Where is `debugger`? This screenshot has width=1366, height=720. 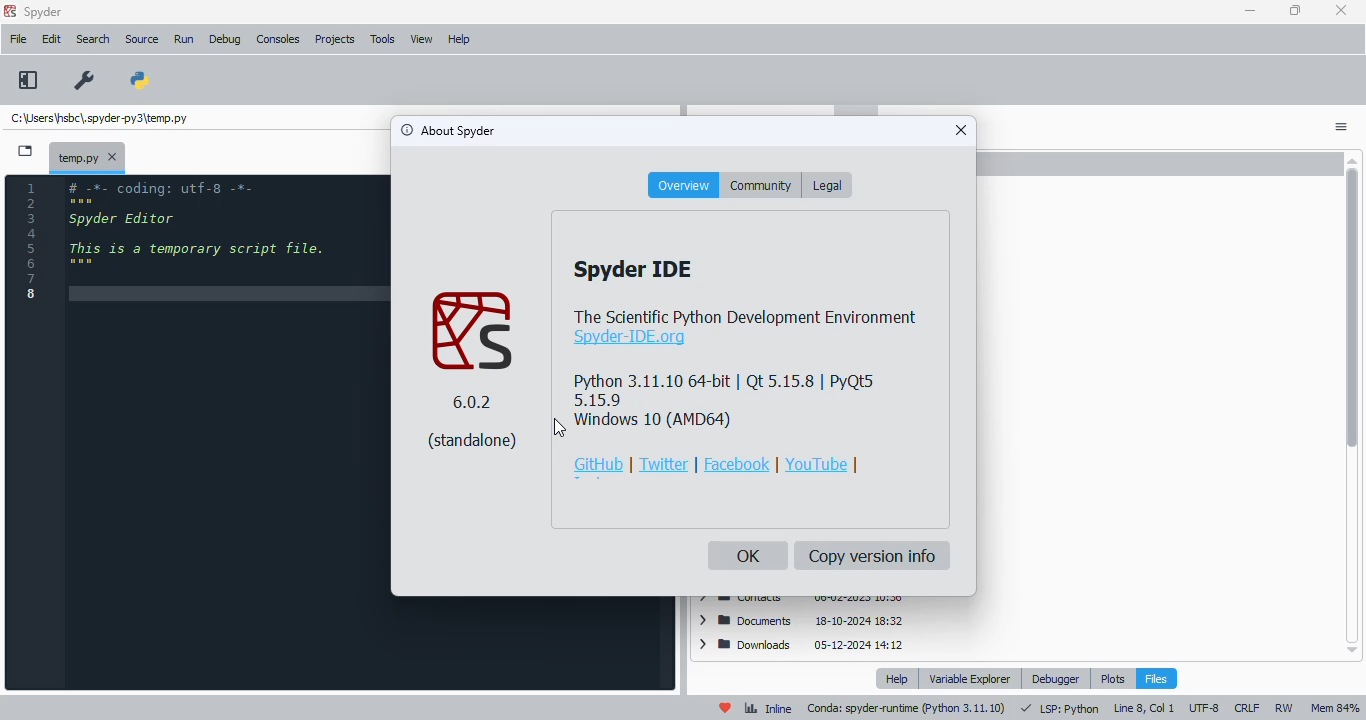
debugger is located at coordinates (1057, 679).